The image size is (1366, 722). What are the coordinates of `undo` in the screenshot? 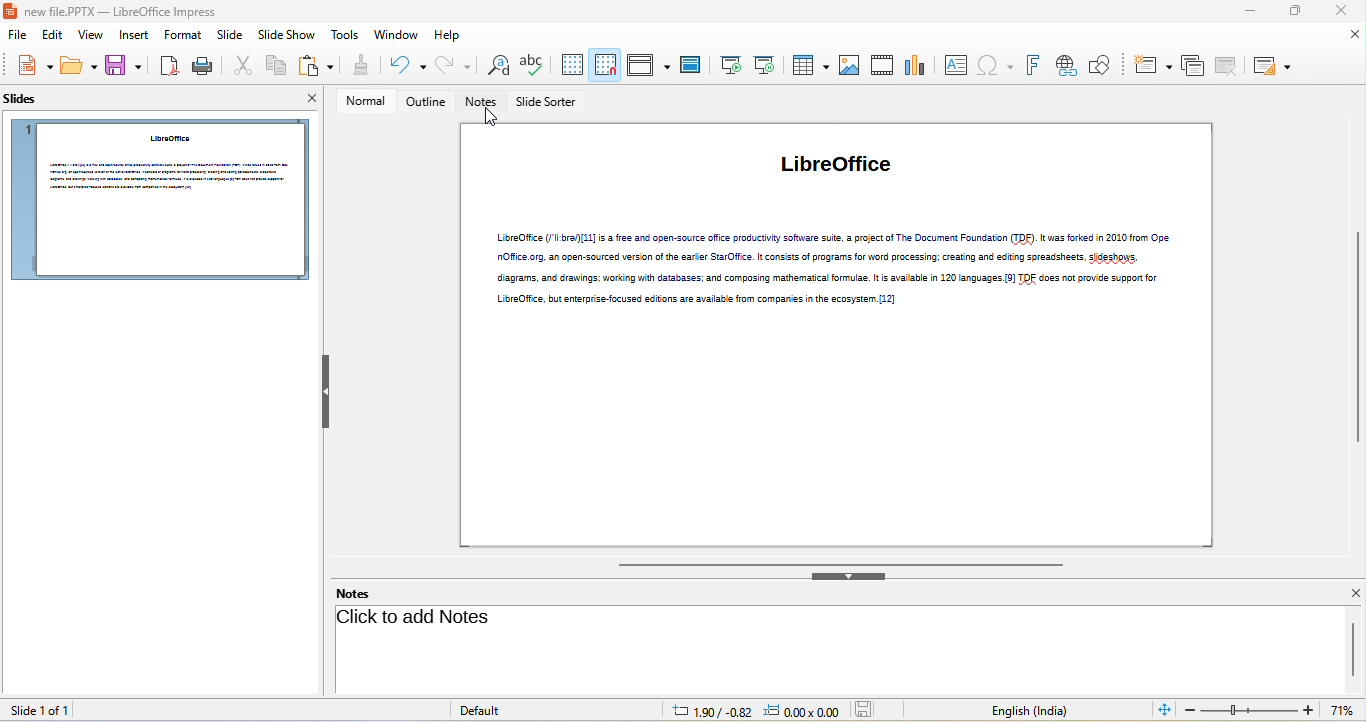 It's located at (403, 66).